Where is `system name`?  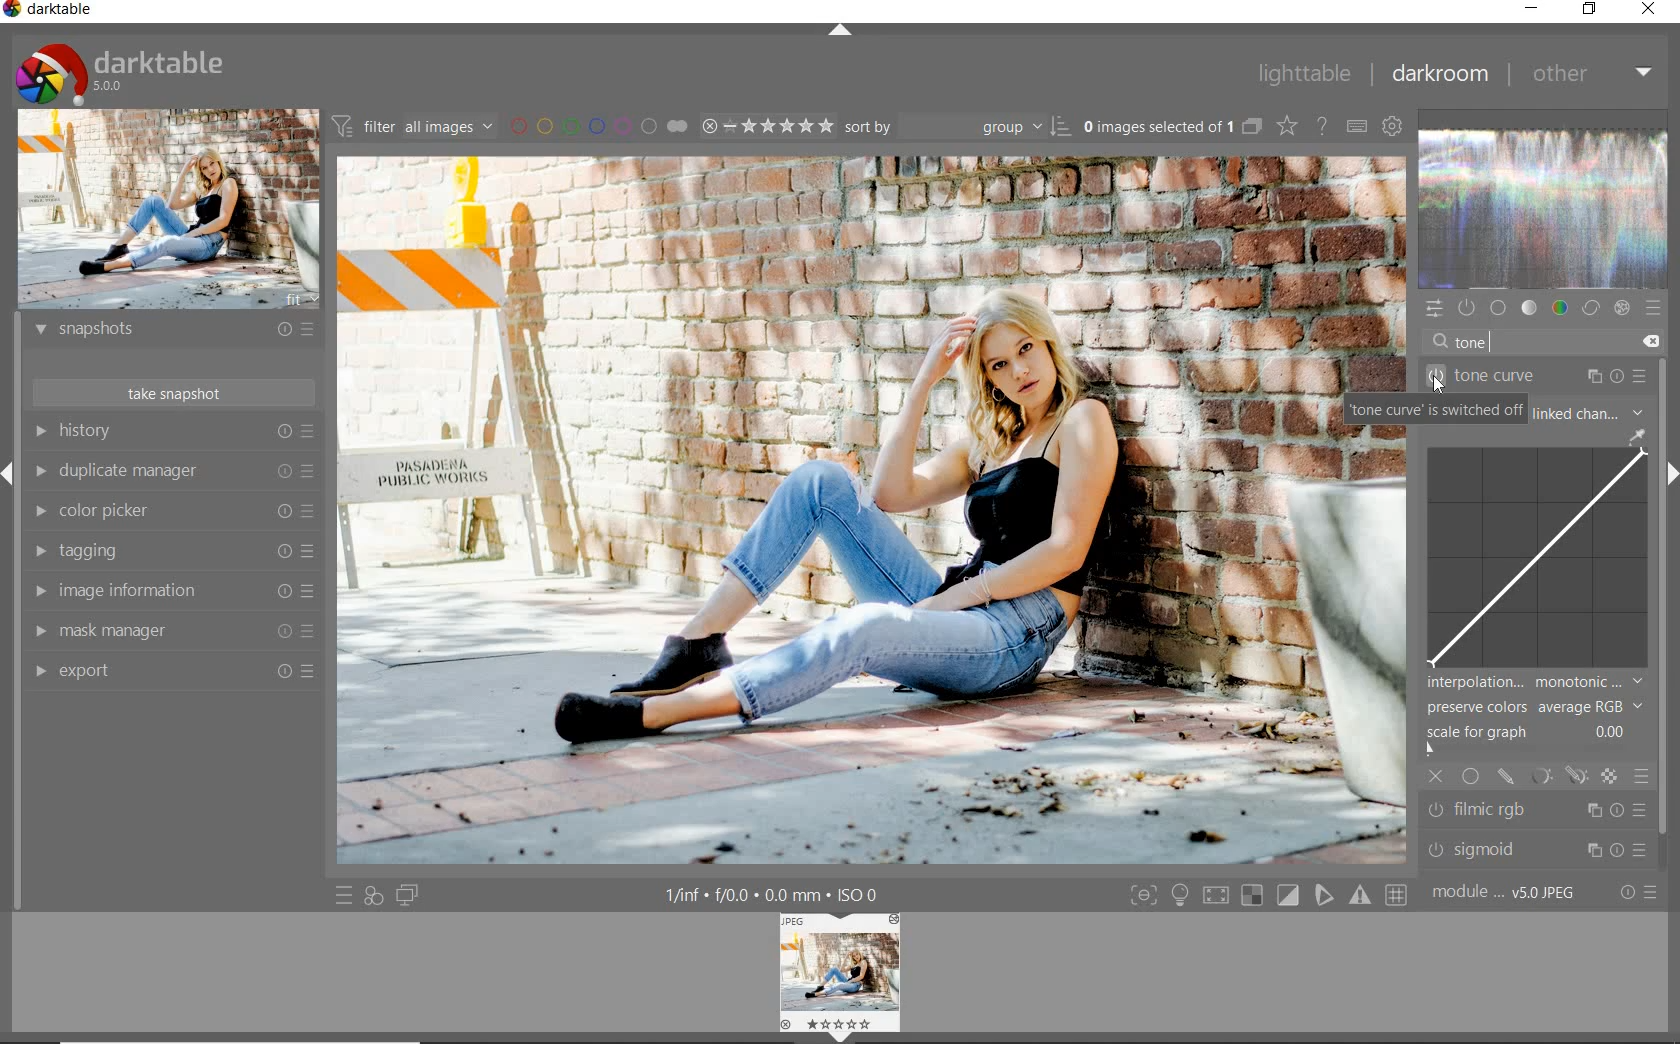
system name is located at coordinates (54, 12).